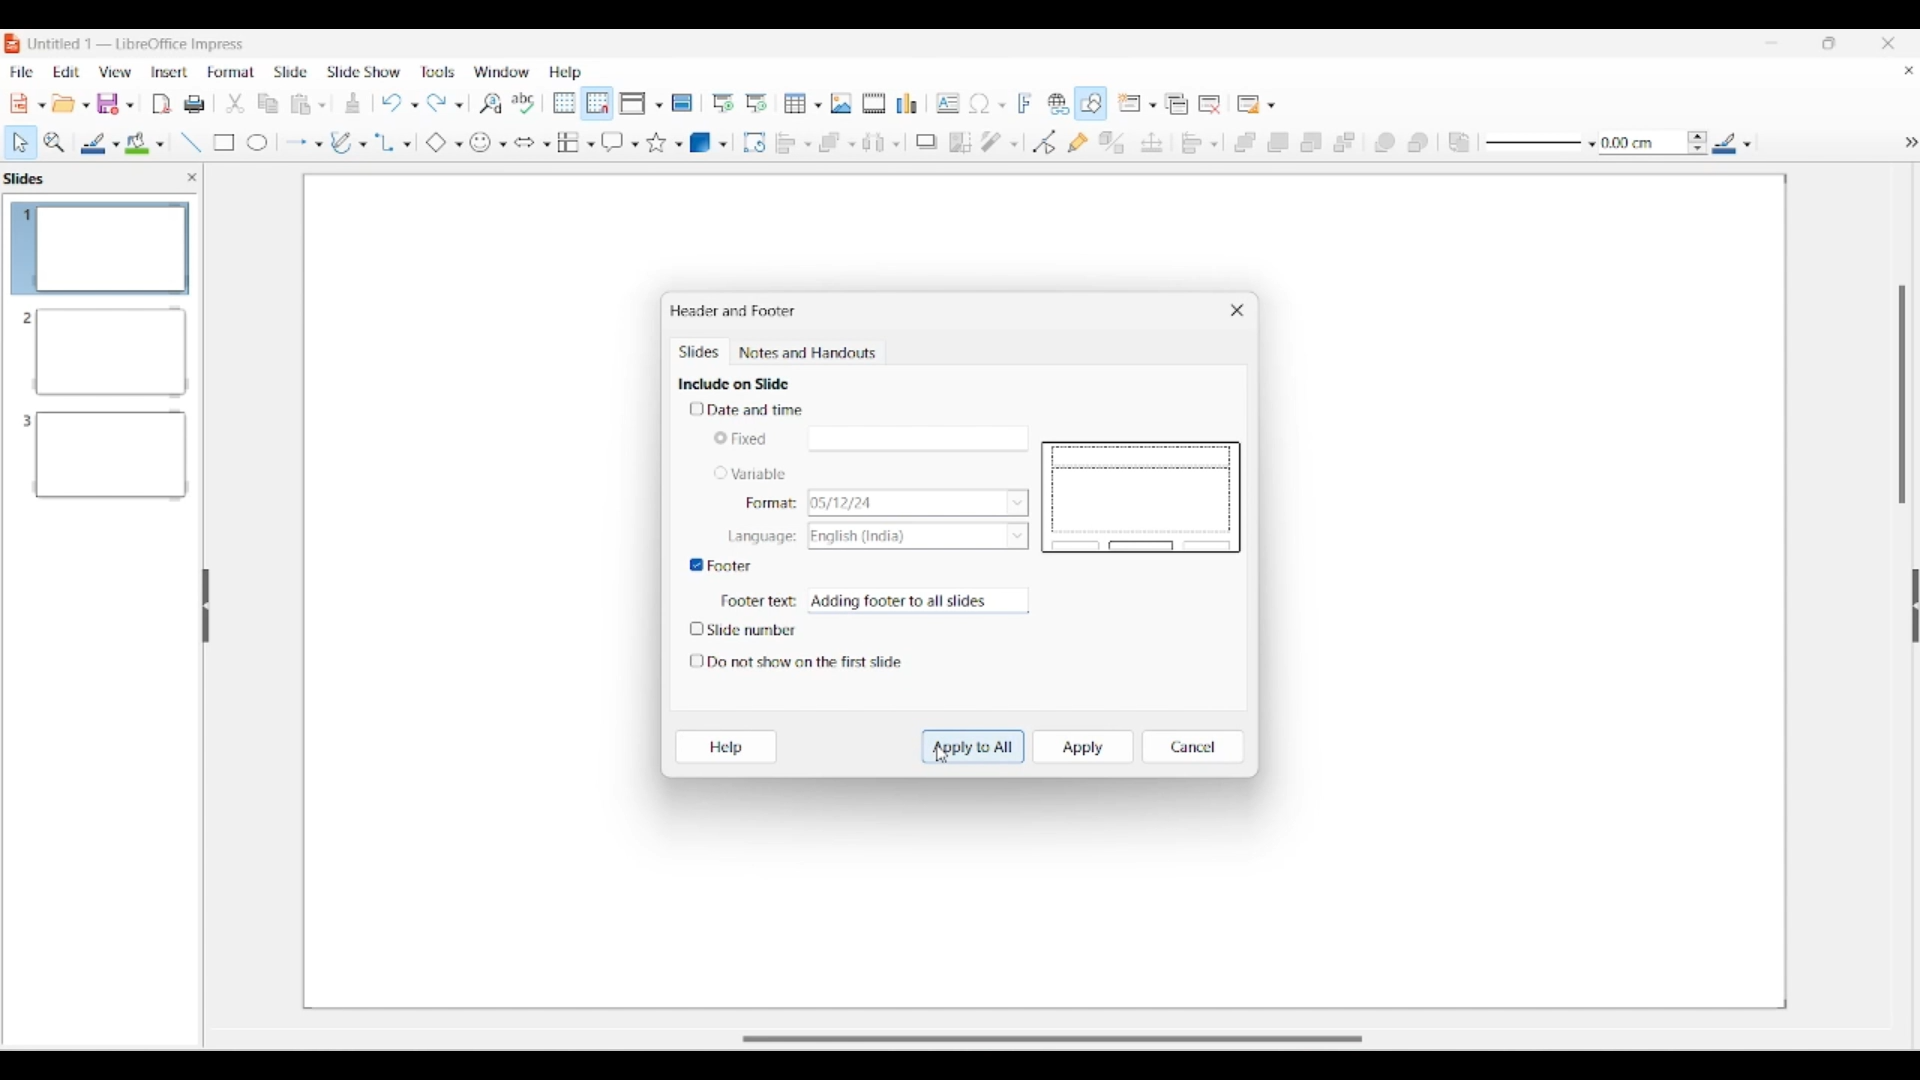 The width and height of the screenshot is (1920, 1080). I want to click on Circle, so click(256, 143).